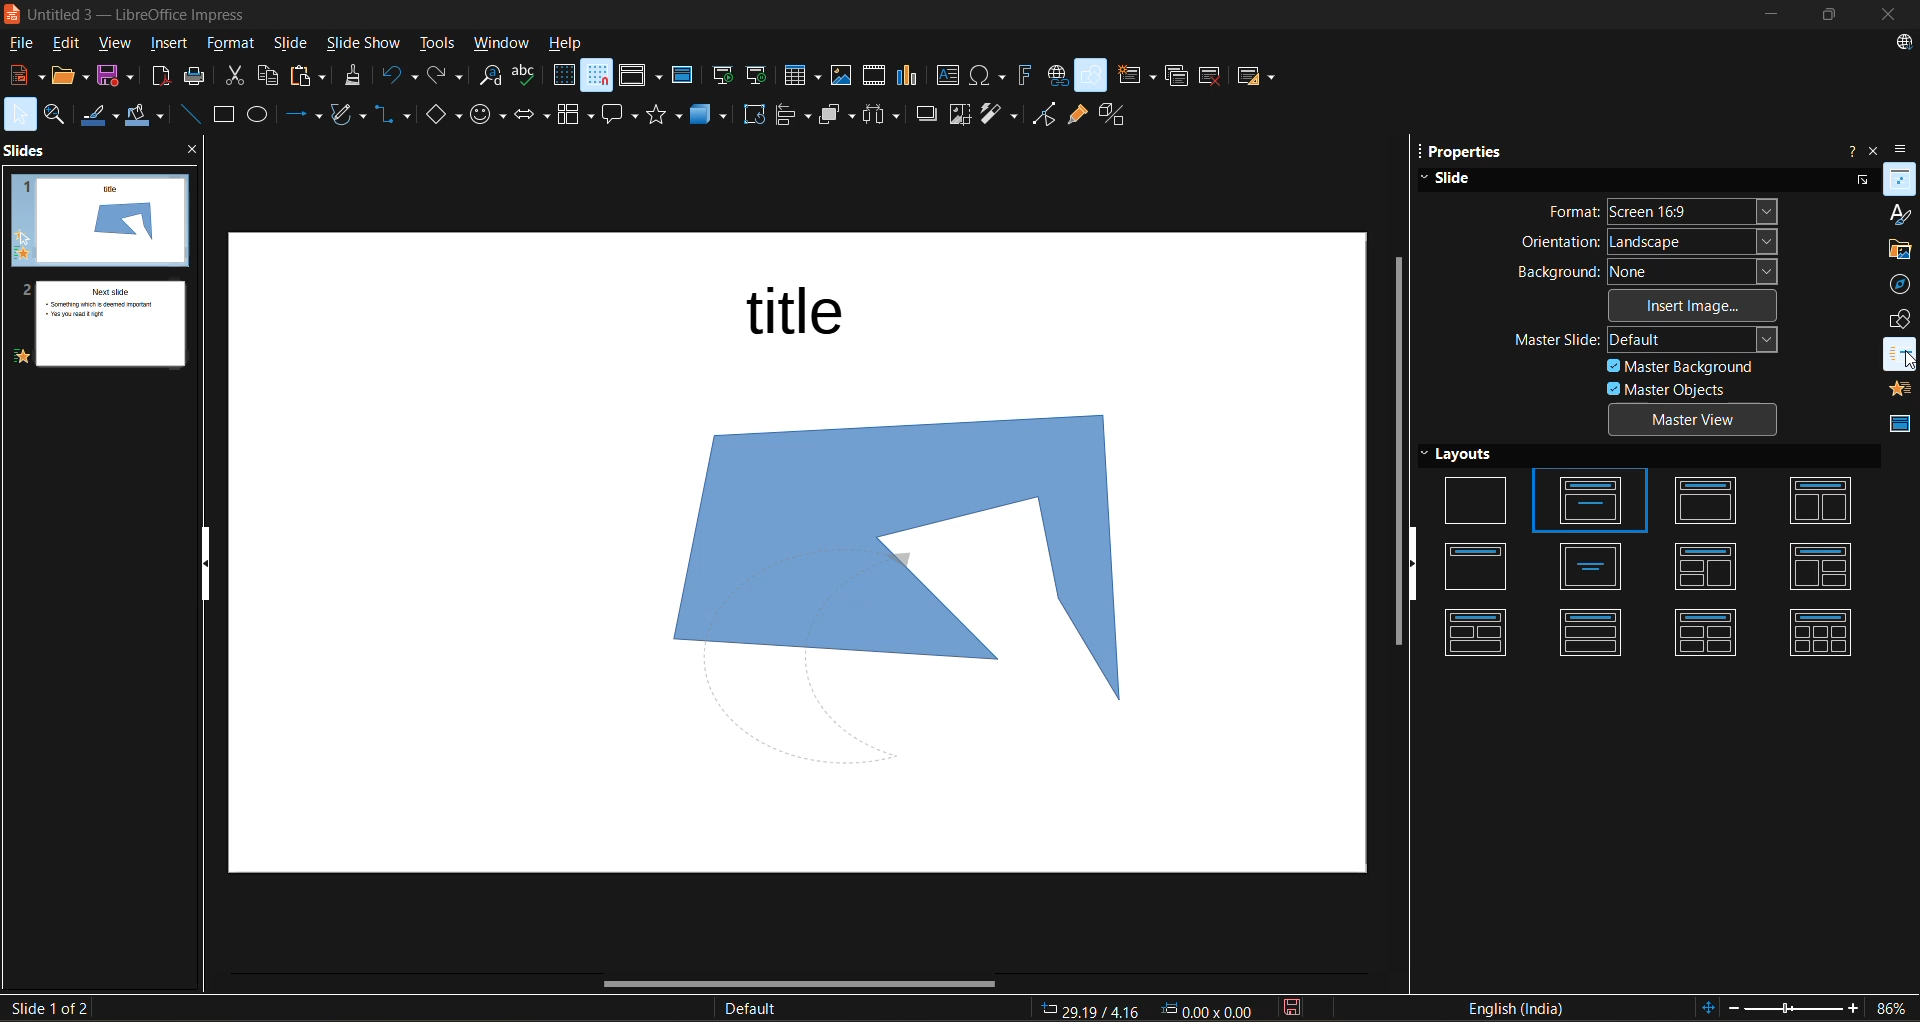  I want to click on fill color, so click(149, 118).